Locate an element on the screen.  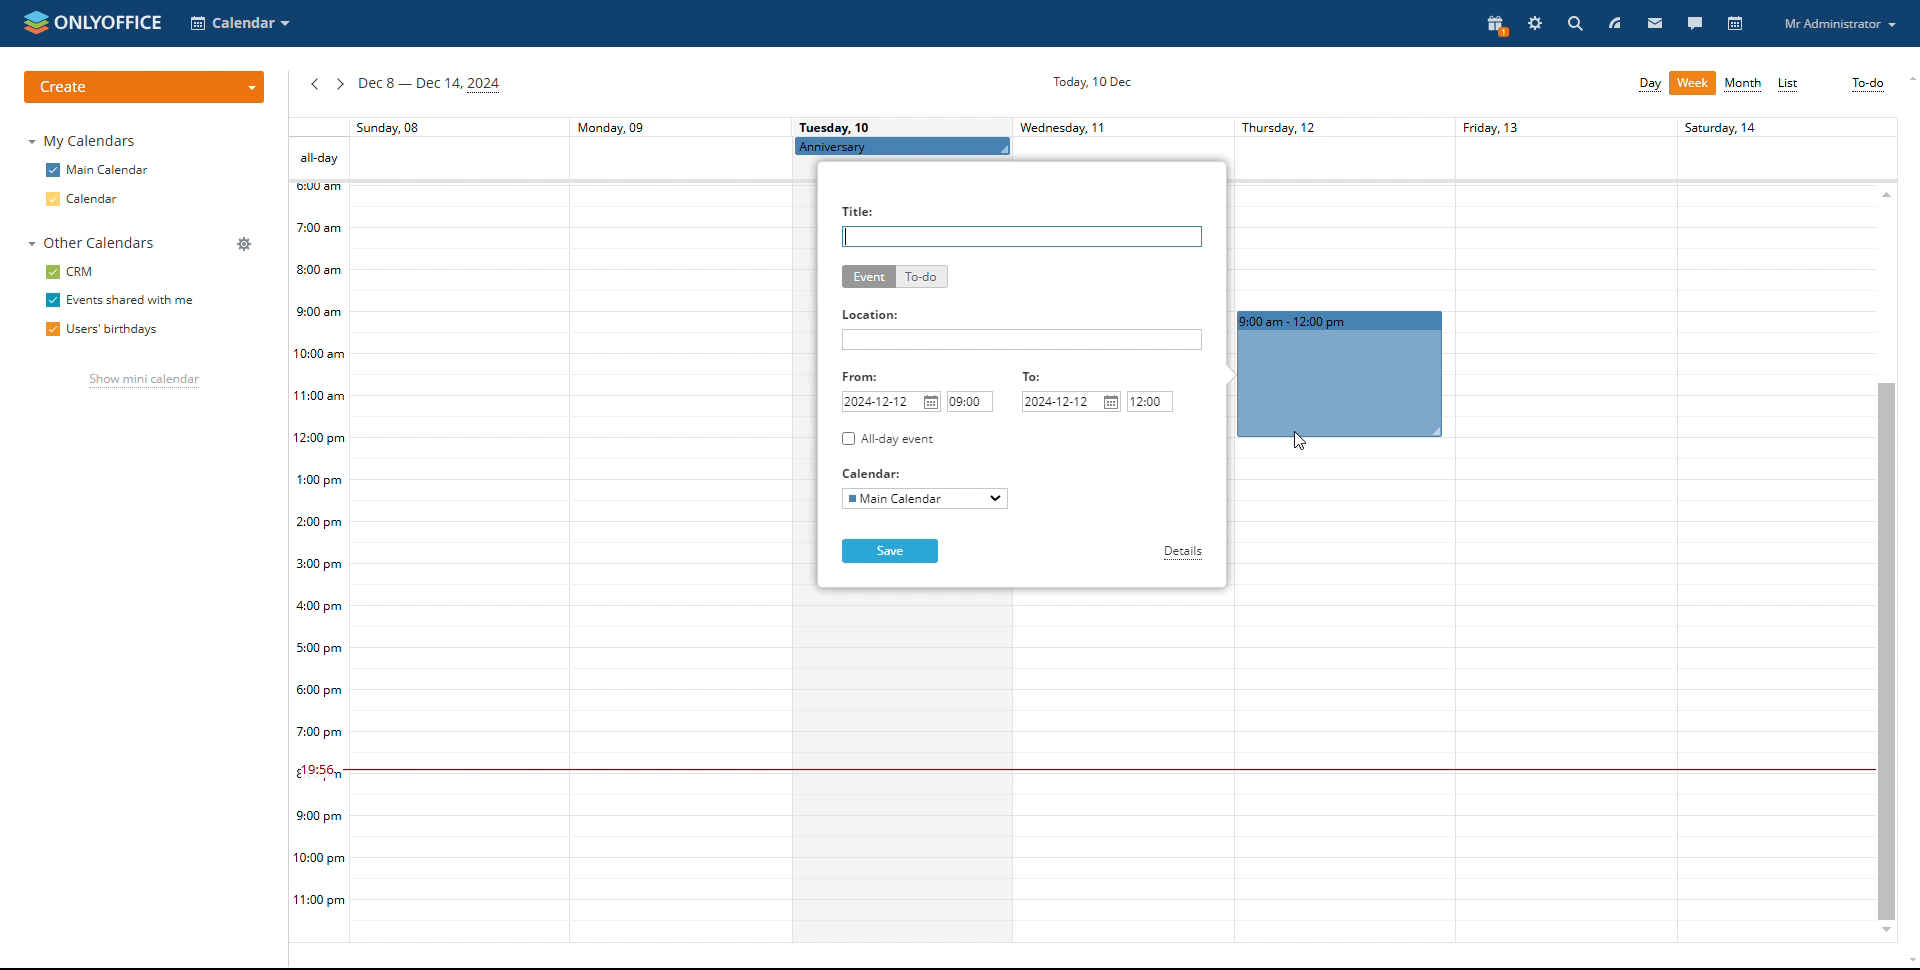
feed is located at coordinates (1614, 22).